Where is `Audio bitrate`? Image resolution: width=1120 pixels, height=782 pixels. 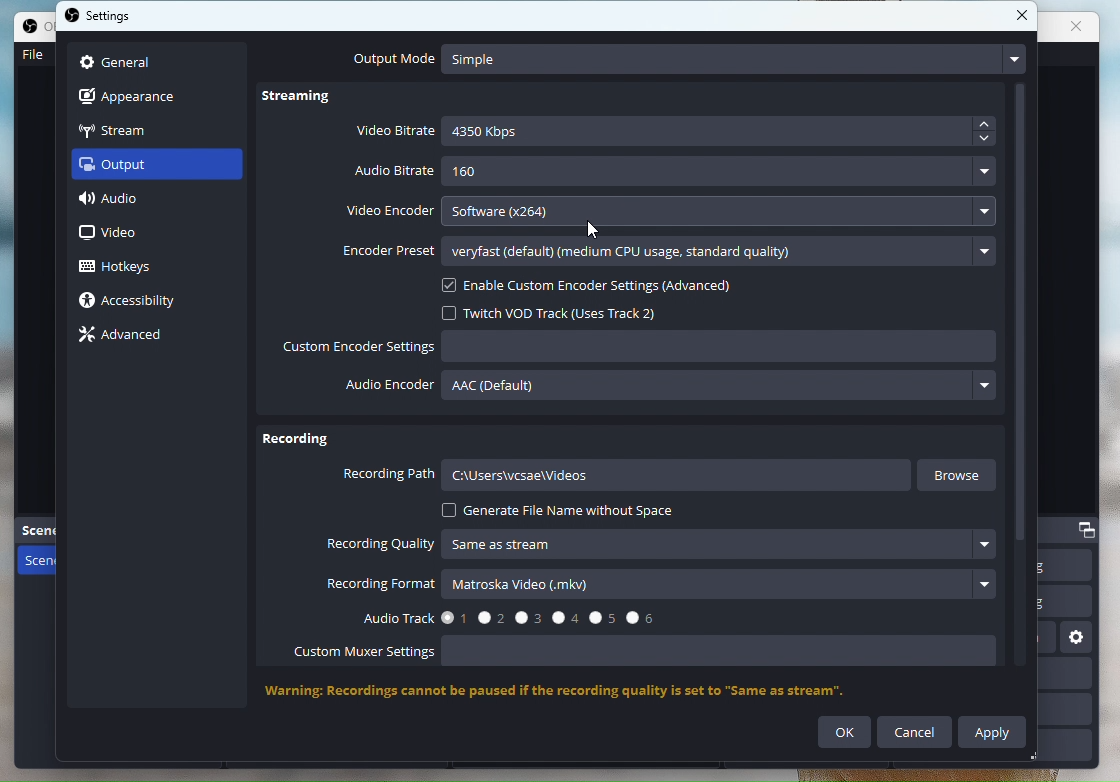
Audio bitrate is located at coordinates (677, 172).